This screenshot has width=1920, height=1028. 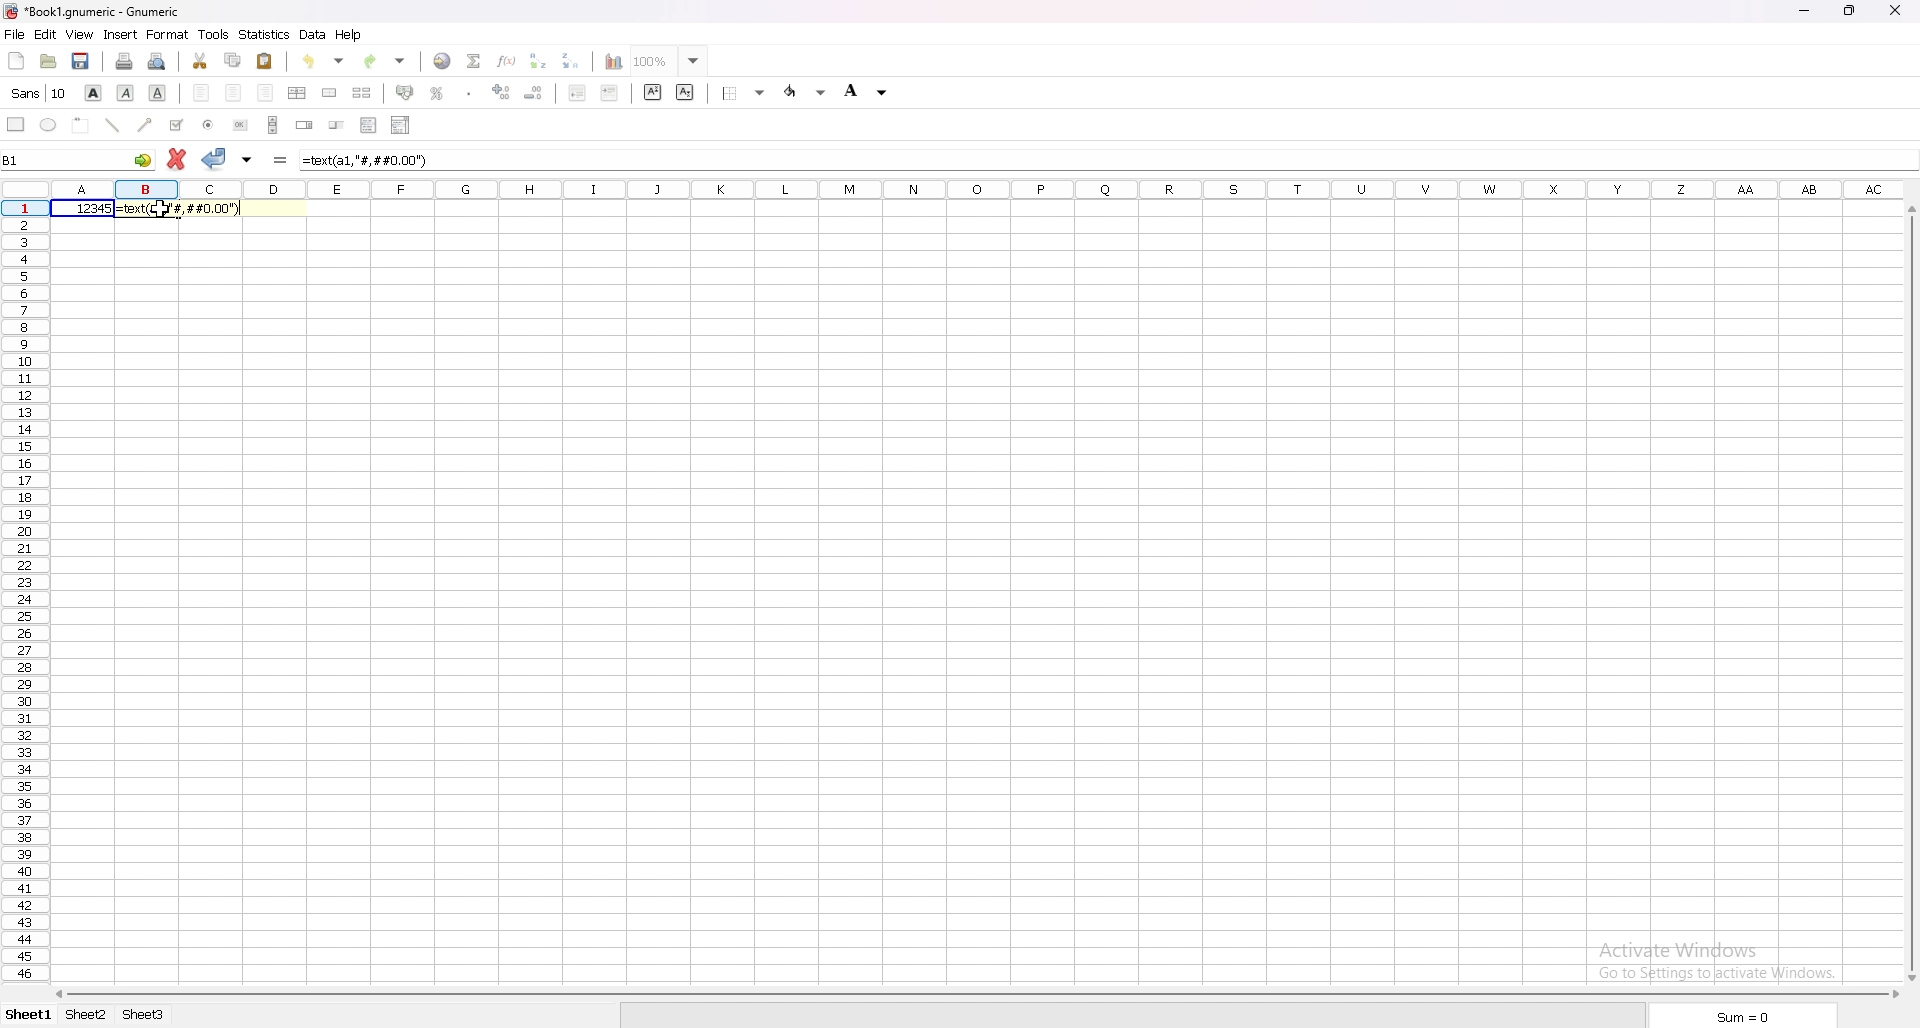 What do you see at coordinates (265, 61) in the screenshot?
I see `paste` at bounding box center [265, 61].